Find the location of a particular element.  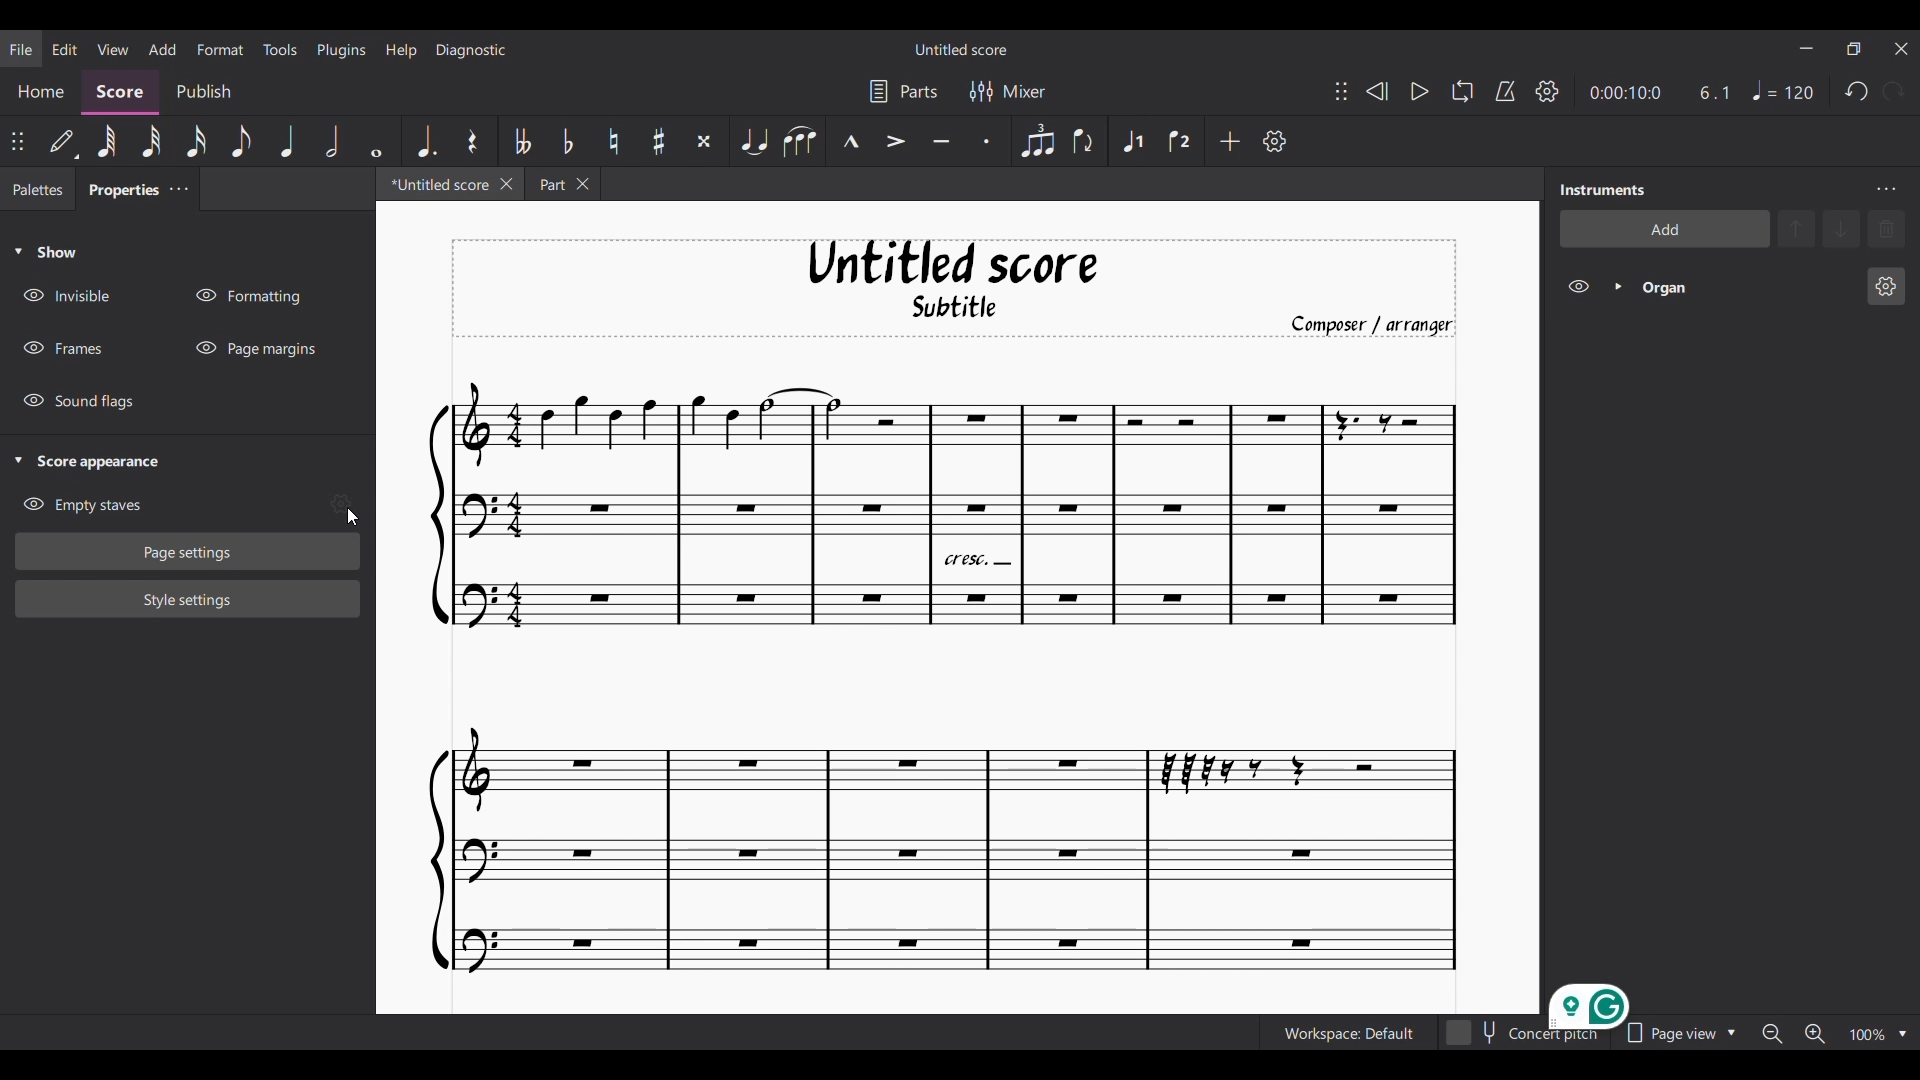

Looping playback  is located at coordinates (1462, 91).